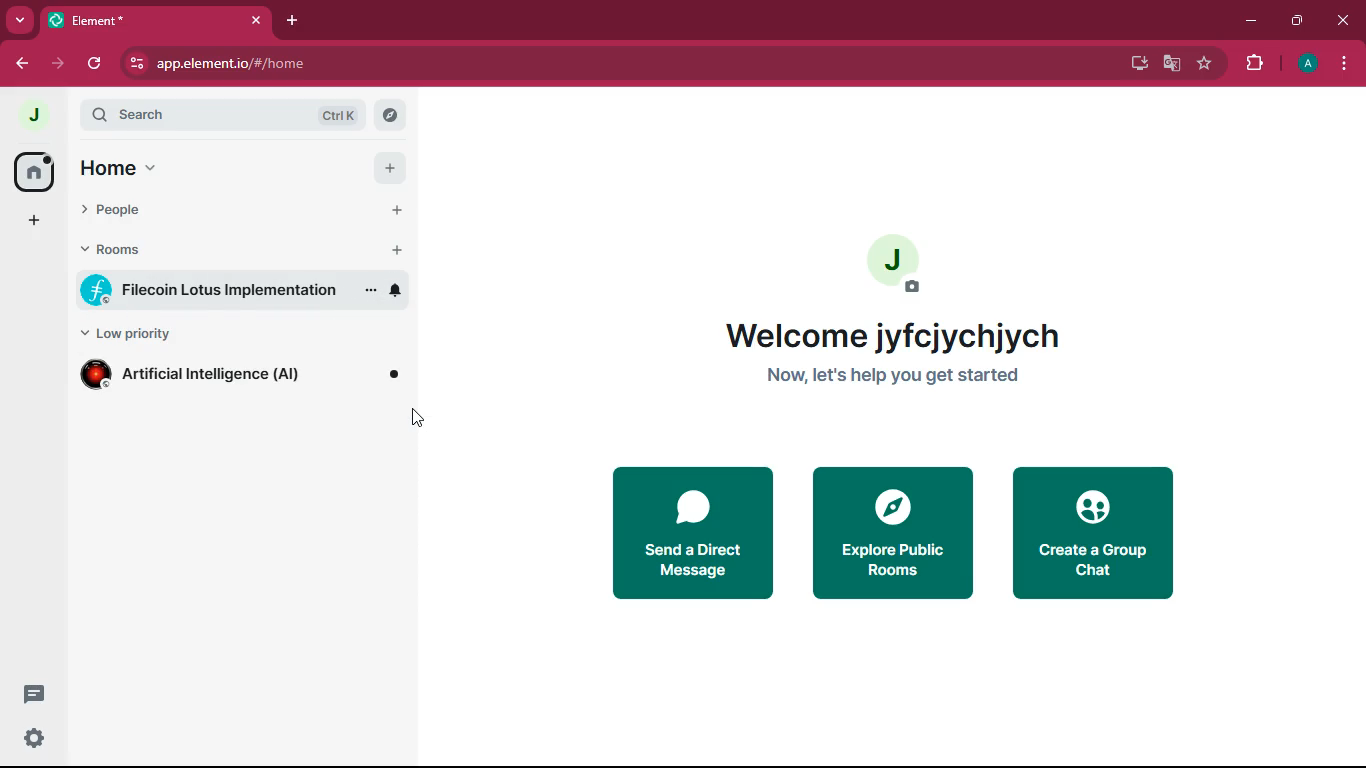 This screenshot has height=768, width=1366. Describe the element at coordinates (1254, 65) in the screenshot. I see `extensions` at that location.